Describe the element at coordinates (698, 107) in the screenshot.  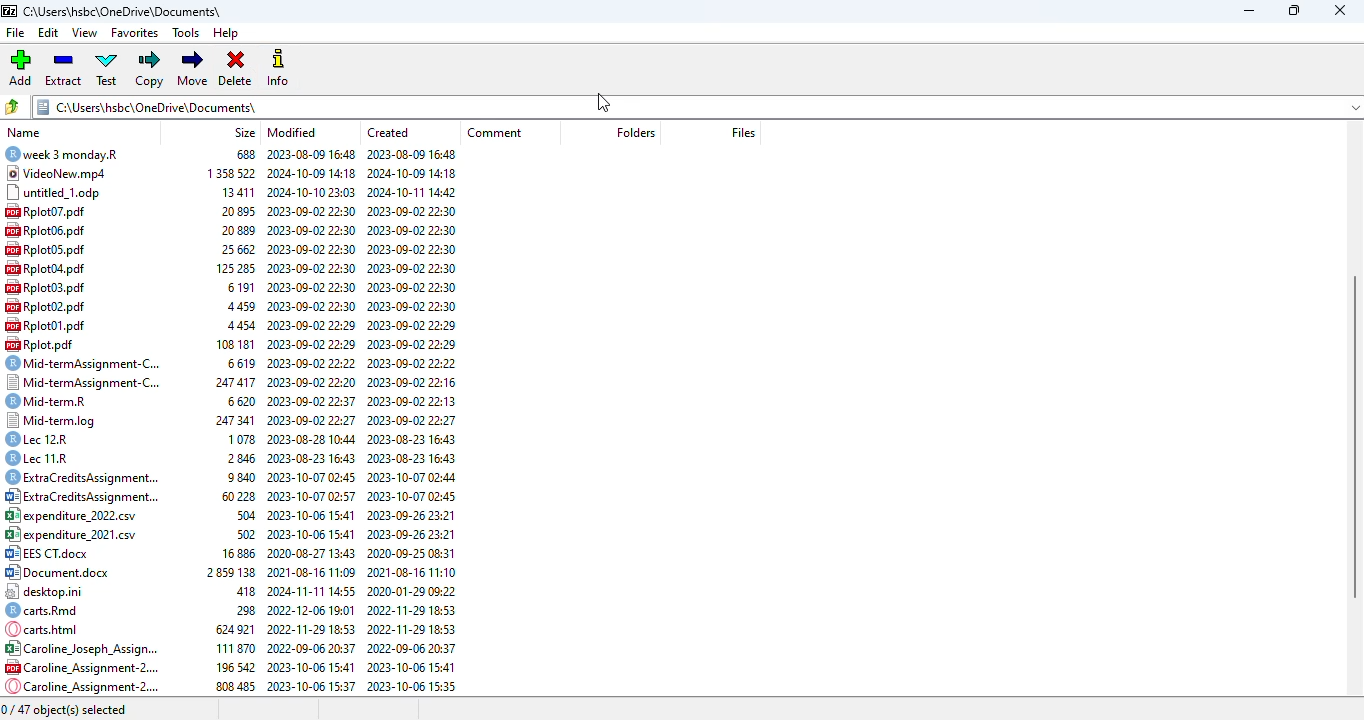
I see `C:\Users\hsbc\OneDrive\Documents\` at that location.